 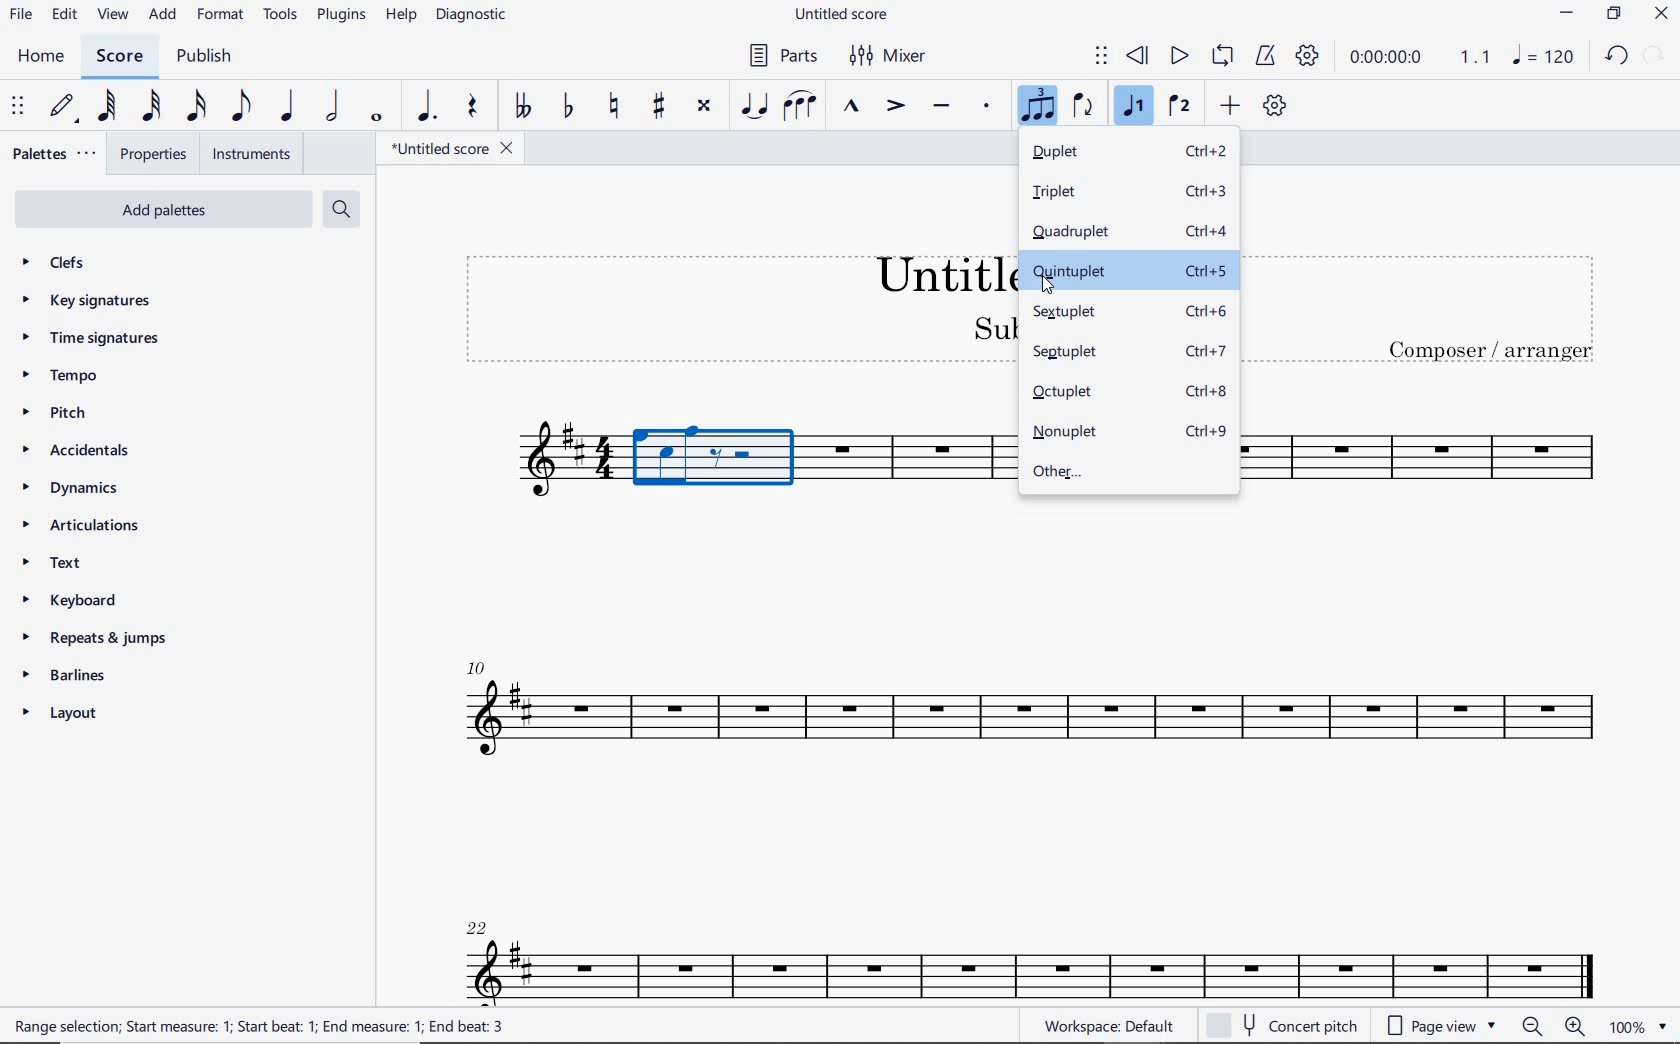 What do you see at coordinates (523, 104) in the screenshot?
I see `TOGGLE-DOUBLE FLAT` at bounding box center [523, 104].